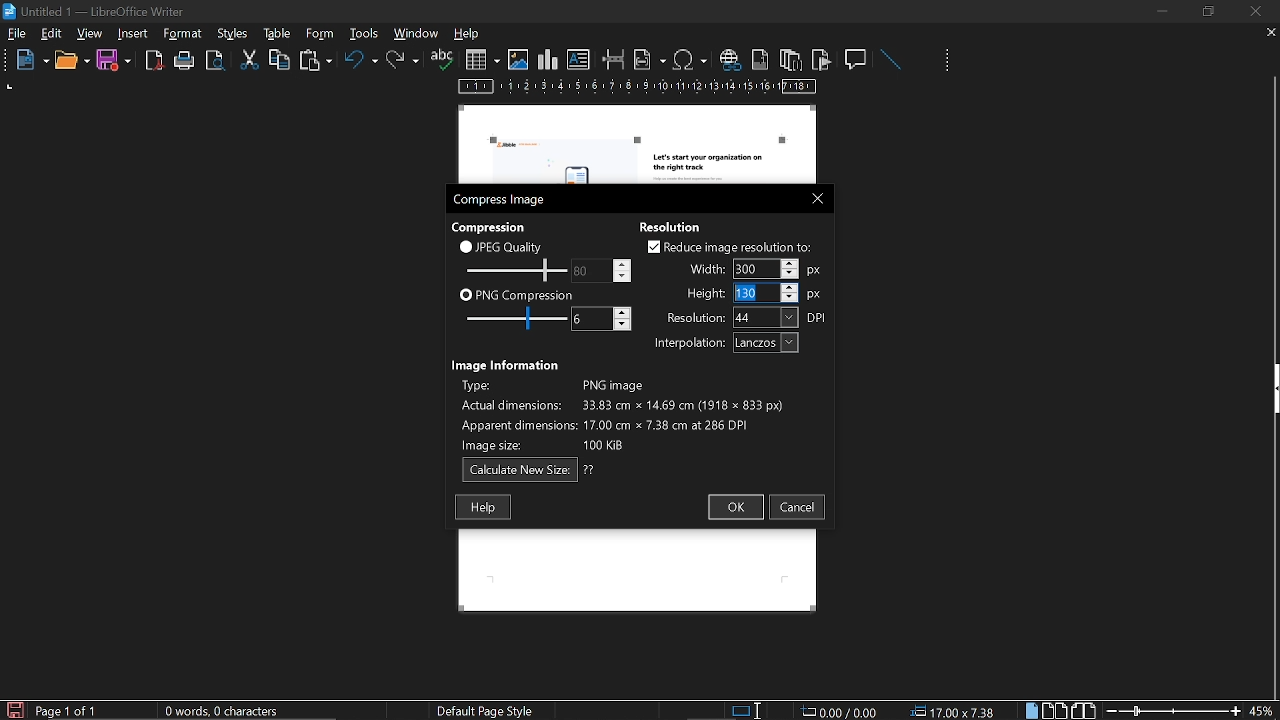 This screenshot has height=720, width=1280. Describe the element at coordinates (361, 63) in the screenshot. I see `undo` at that location.